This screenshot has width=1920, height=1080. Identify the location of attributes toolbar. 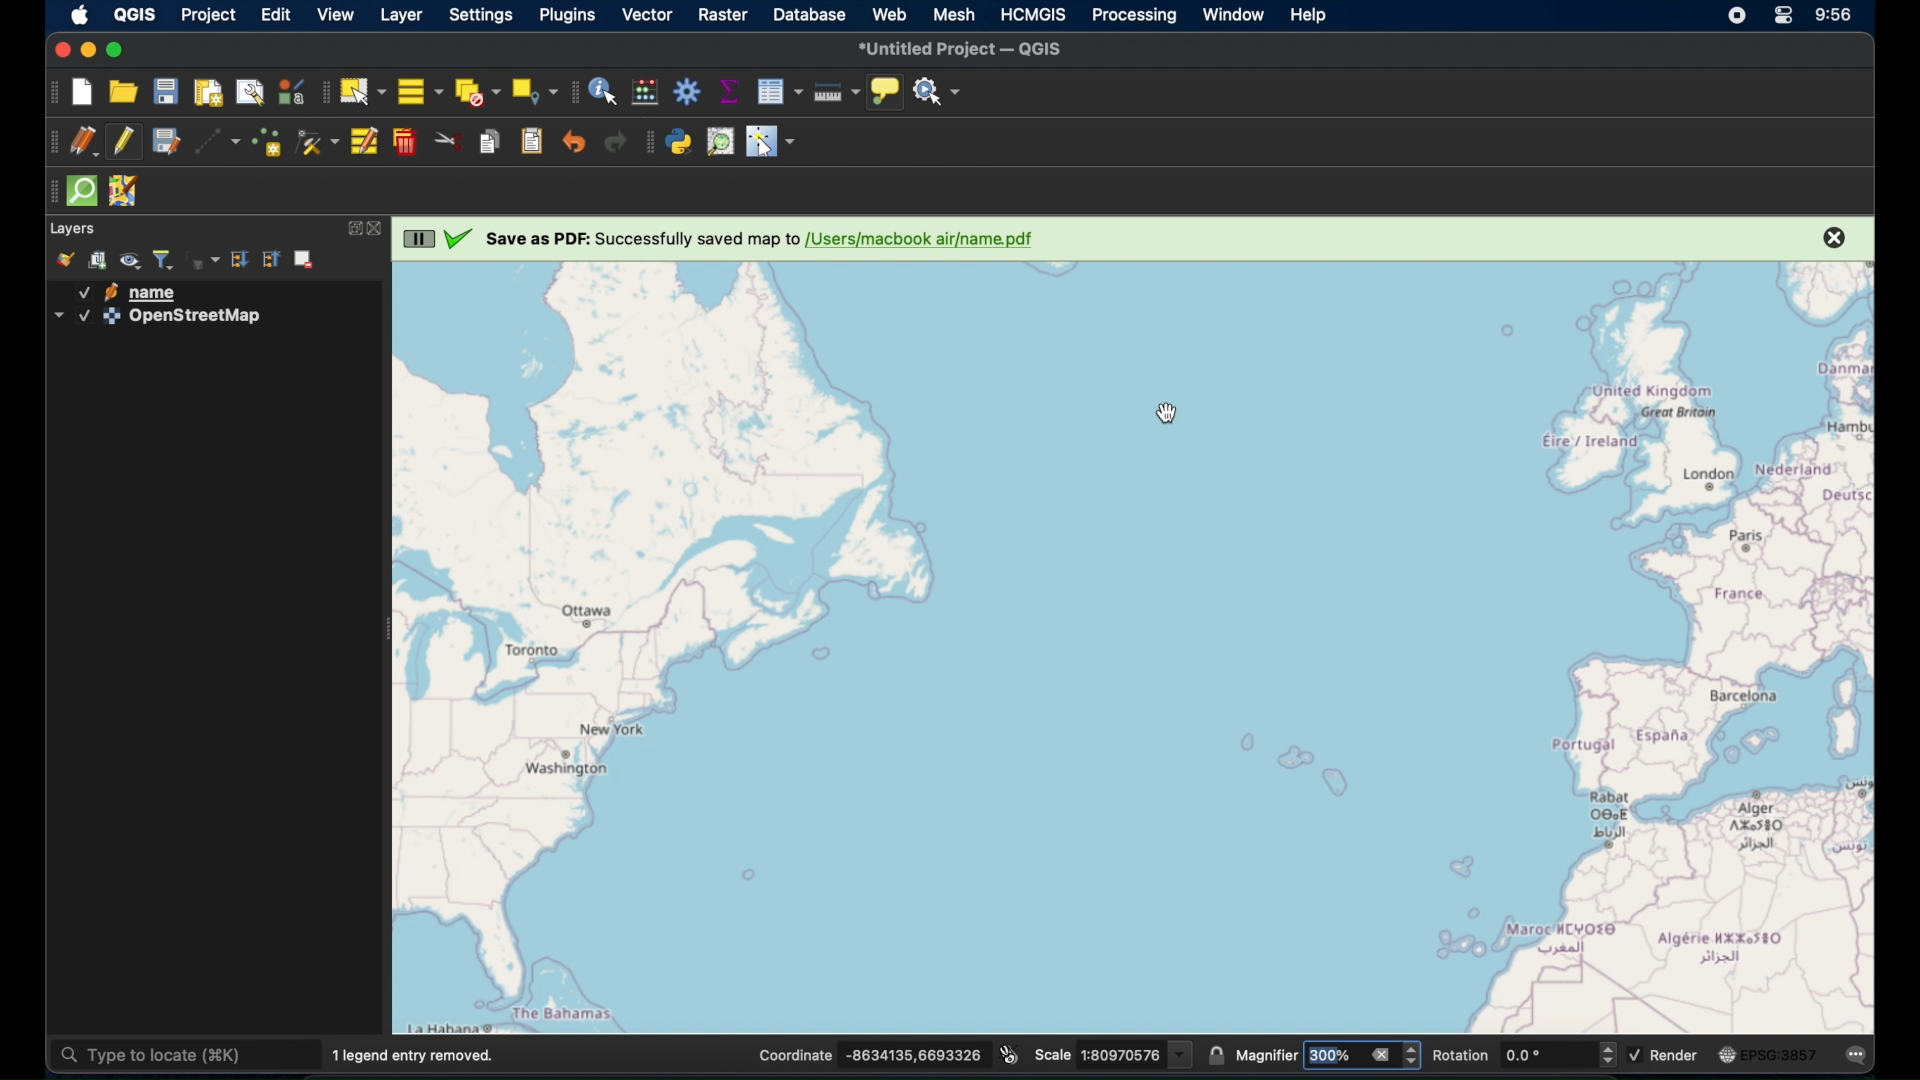
(573, 92).